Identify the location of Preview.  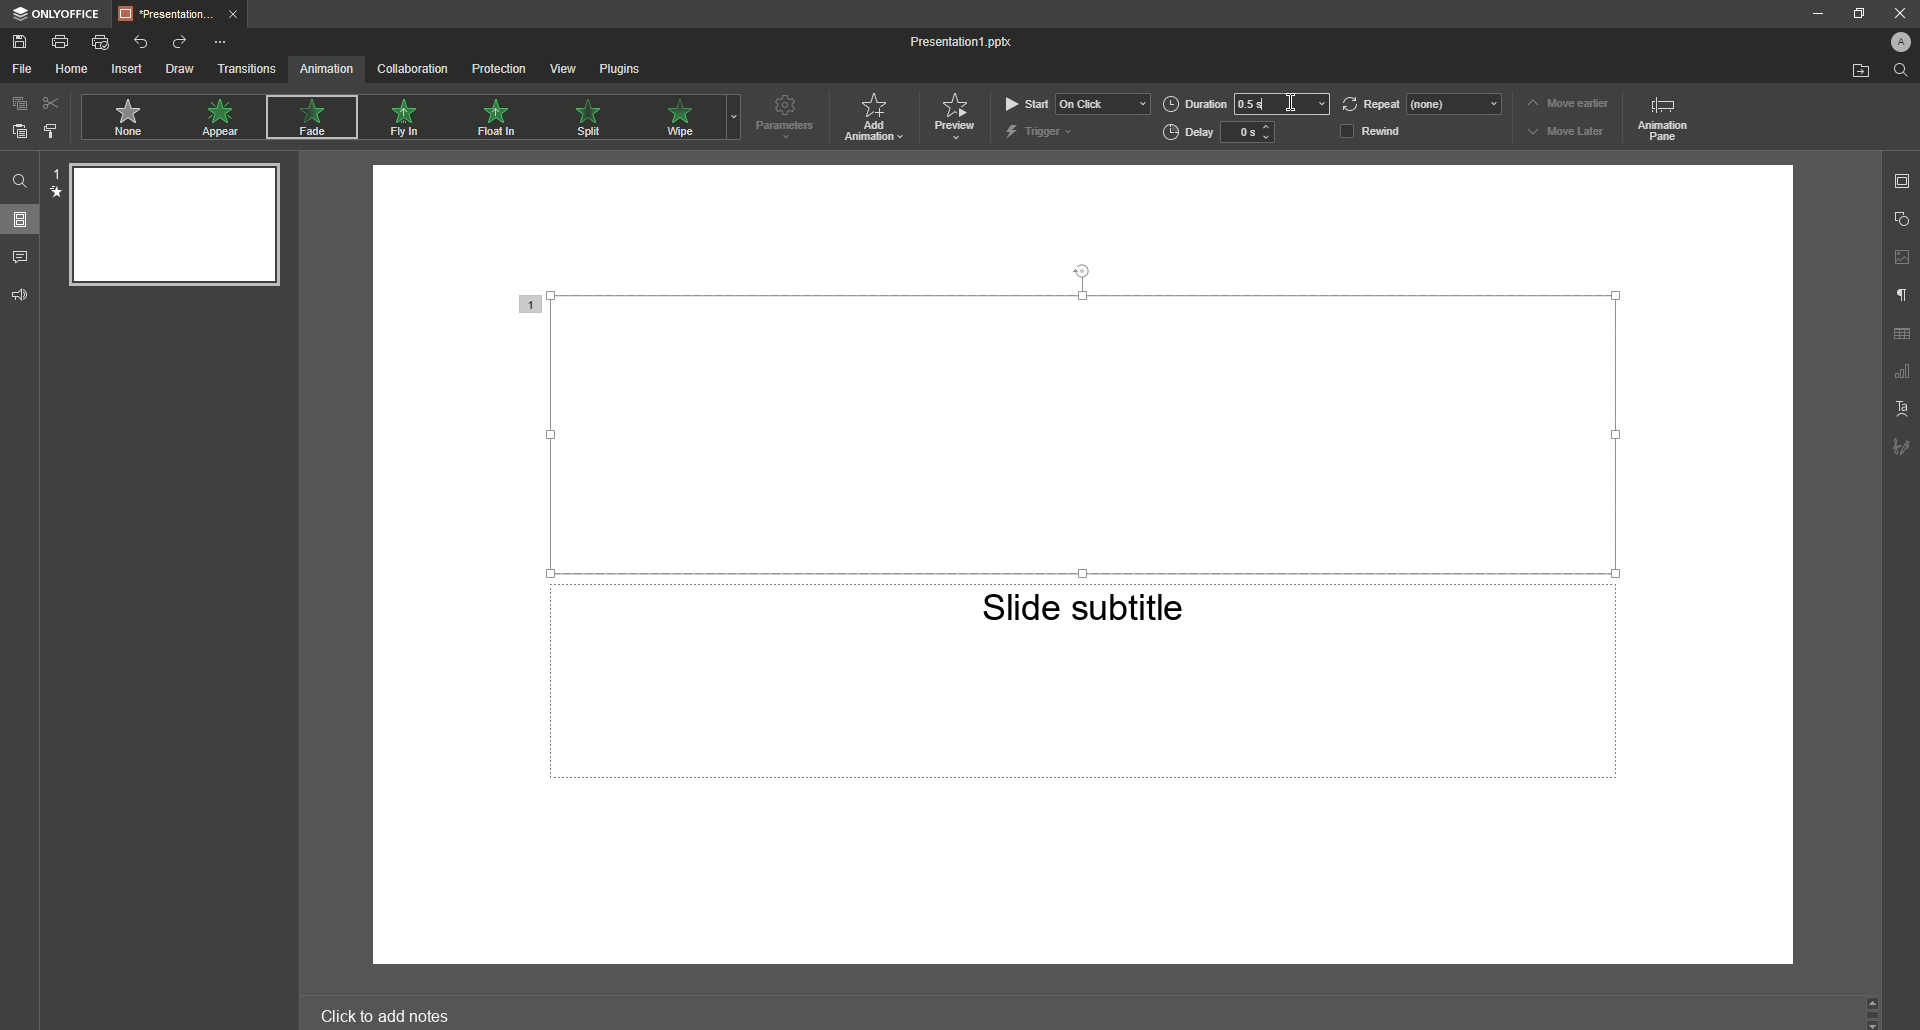
(954, 116).